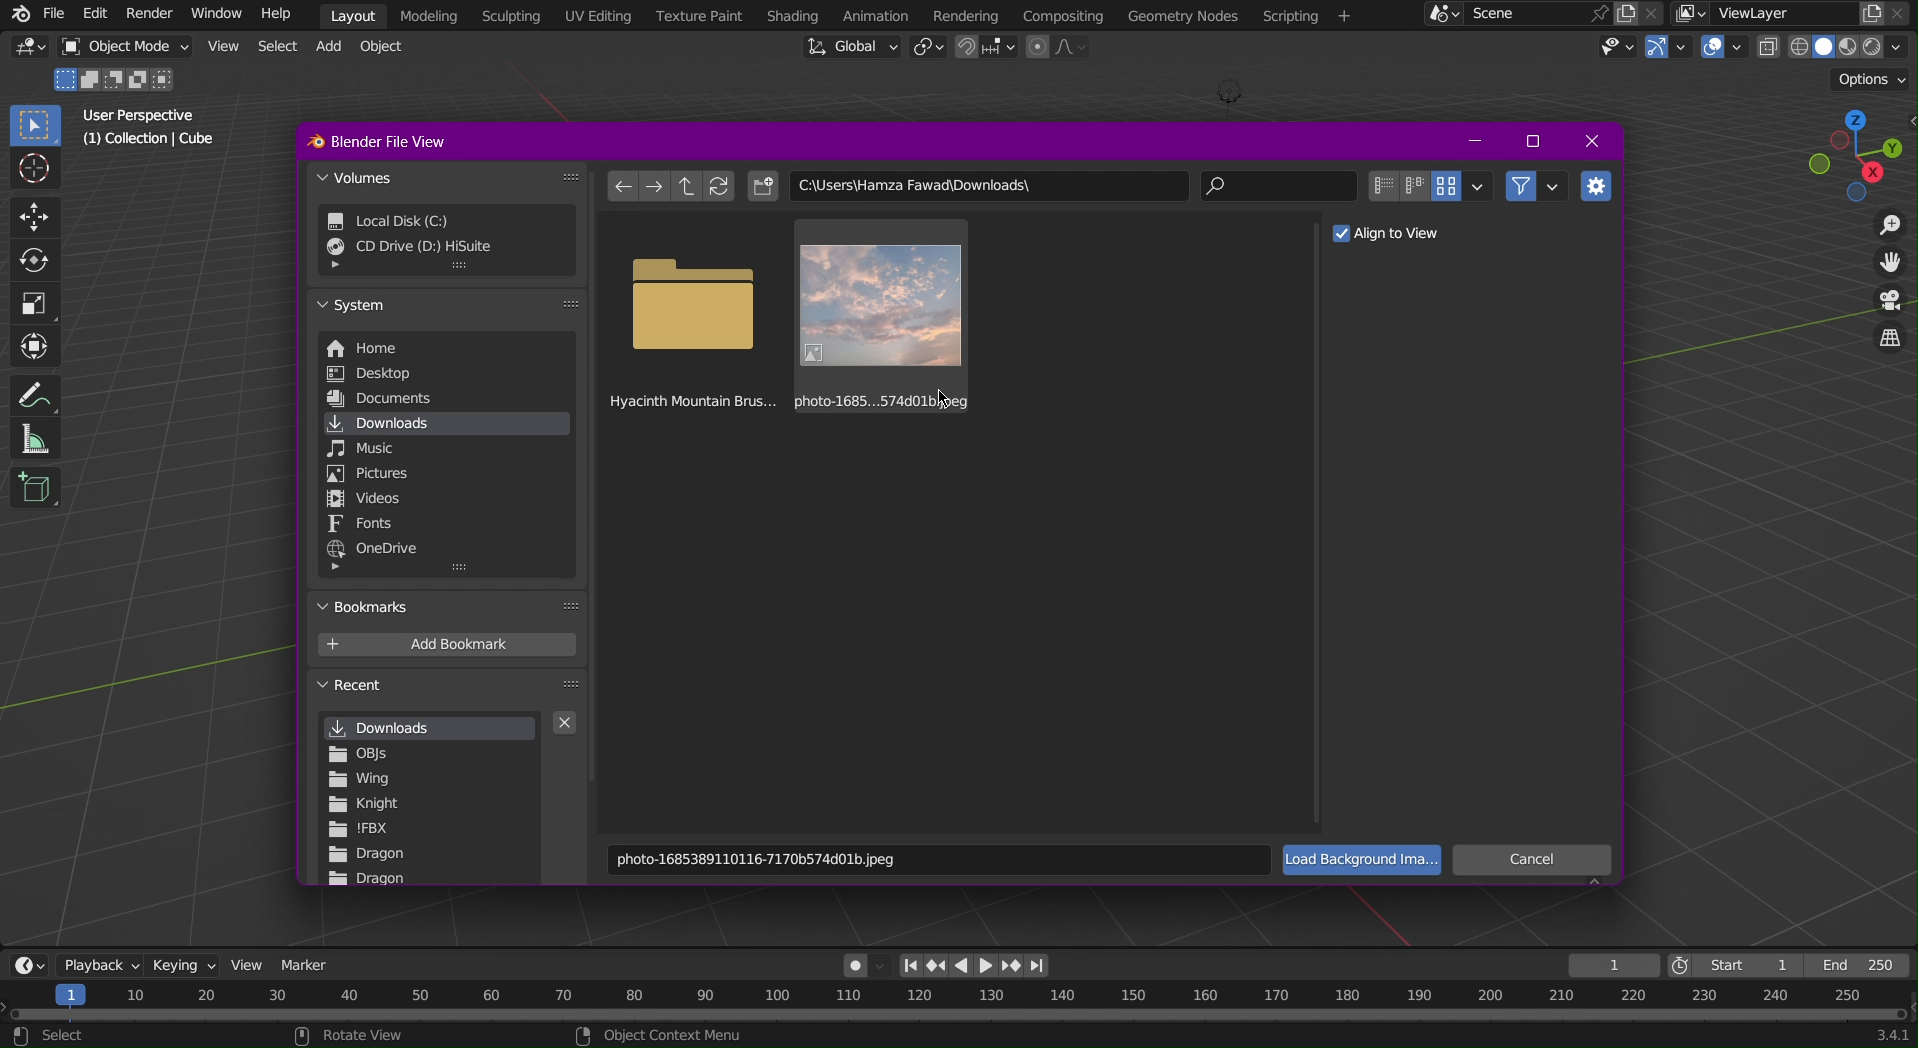 This screenshot has height=1048, width=1918. Describe the element at coordinates (1064, 48) in the screenshot. I see `Proportional Editing` at that location.